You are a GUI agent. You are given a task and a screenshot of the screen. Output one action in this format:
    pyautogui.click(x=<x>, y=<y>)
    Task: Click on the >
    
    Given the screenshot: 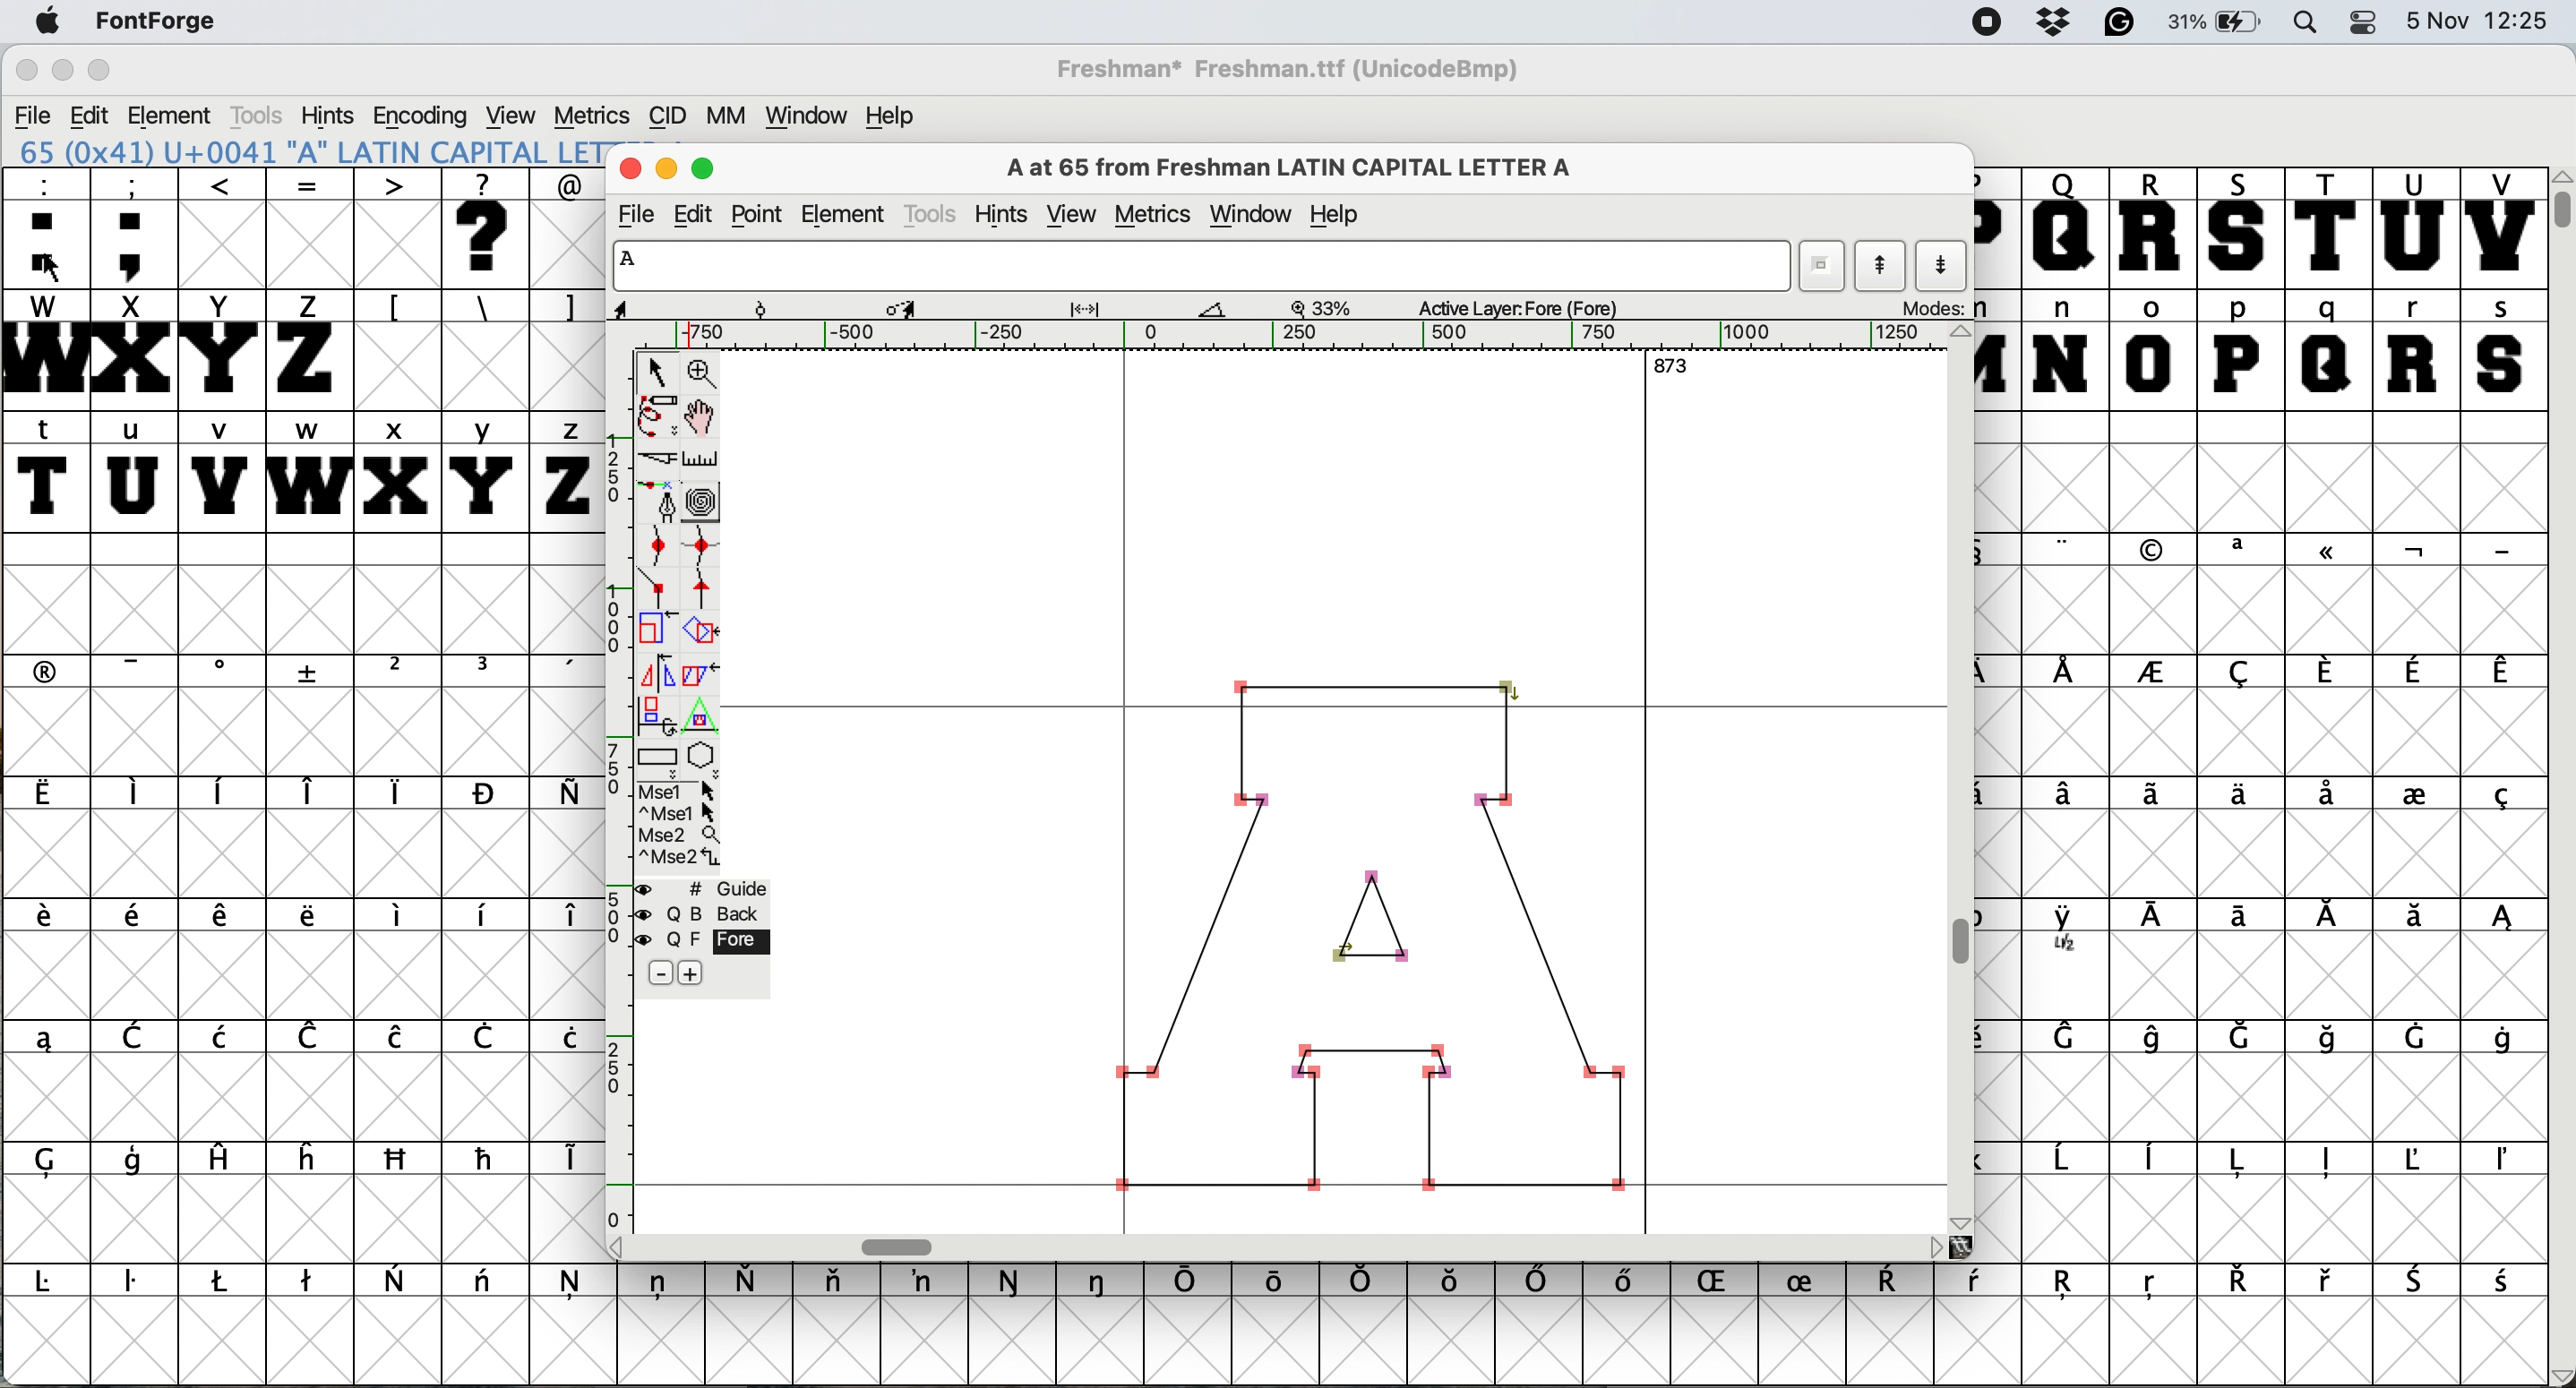 What is the action you would take?
    pyautogui.click(x=400, y=228)
    